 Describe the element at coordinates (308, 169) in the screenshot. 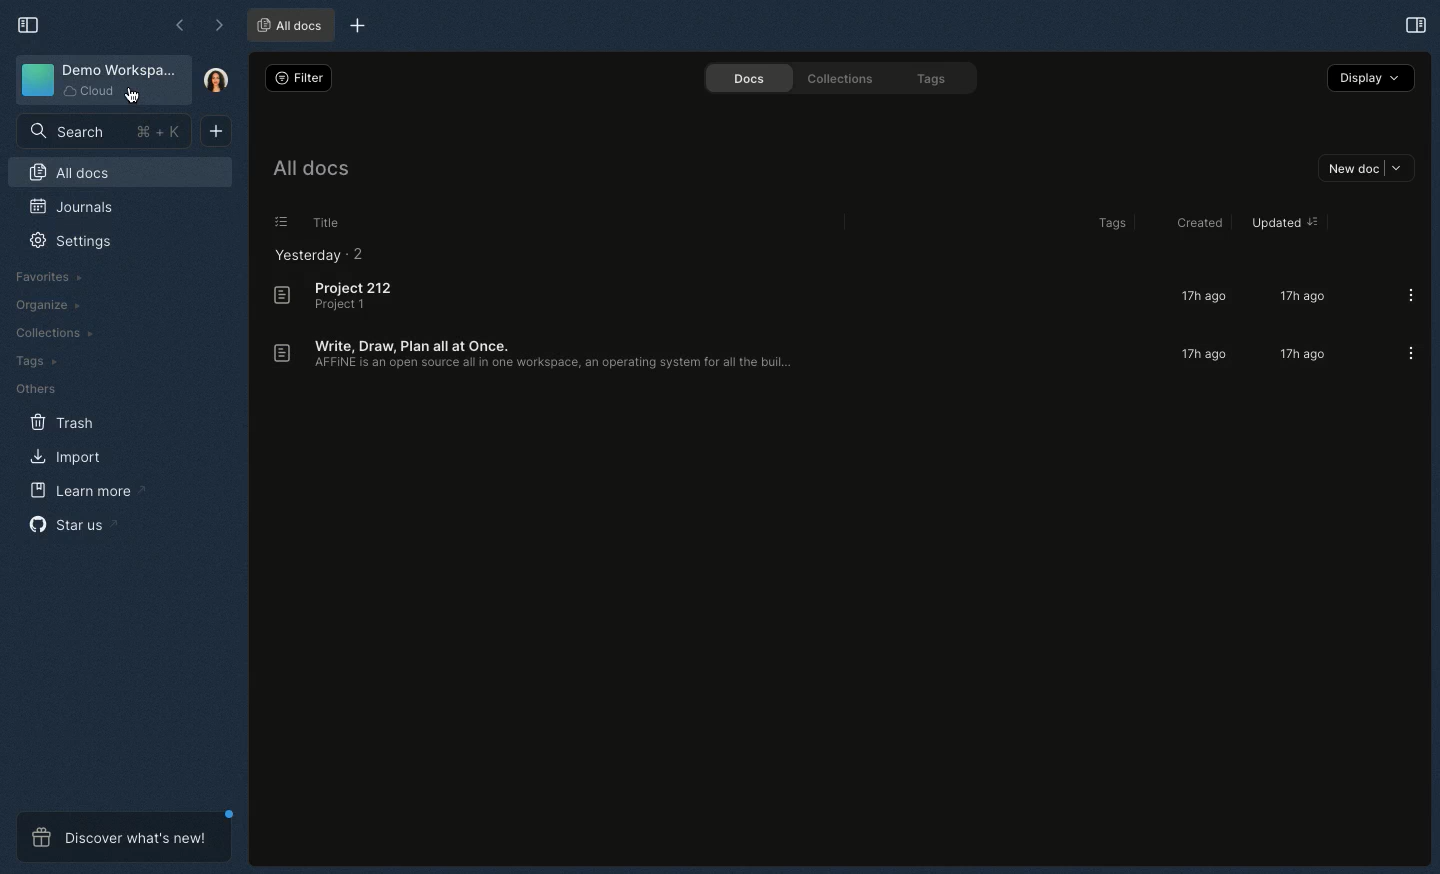

I see `All docs` at that location.